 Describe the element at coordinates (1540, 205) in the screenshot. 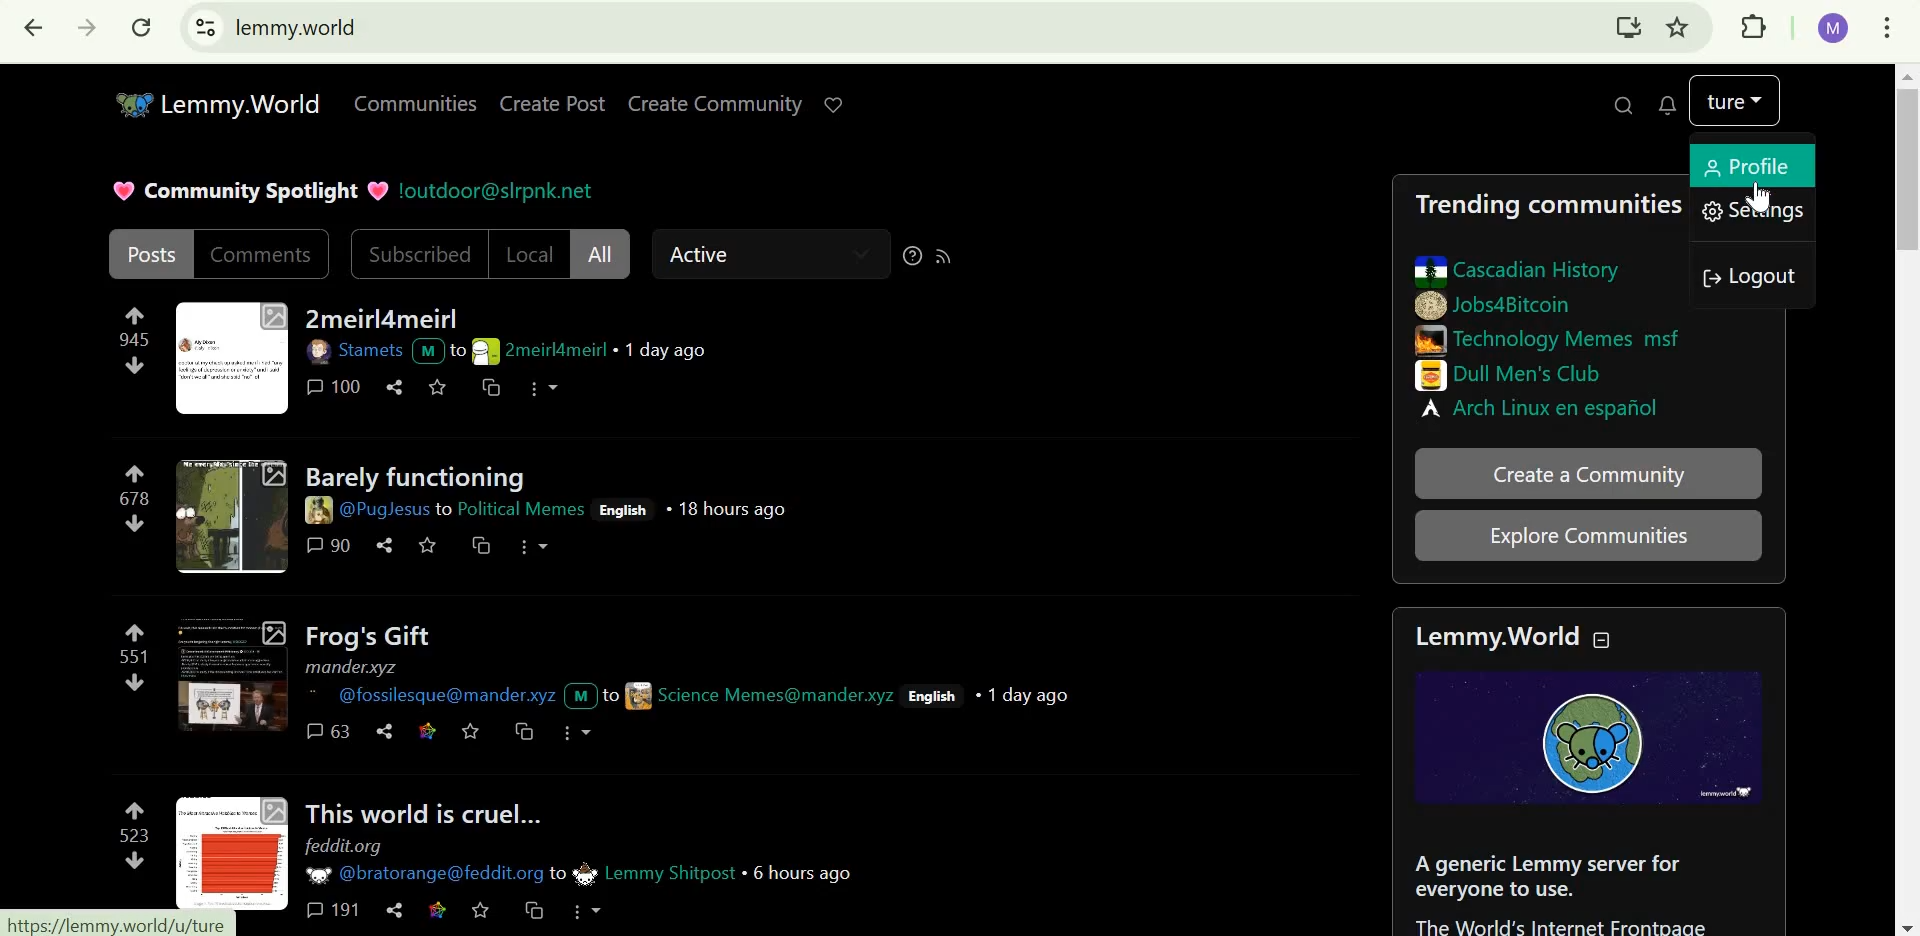

I see `Trending communities` at that location.